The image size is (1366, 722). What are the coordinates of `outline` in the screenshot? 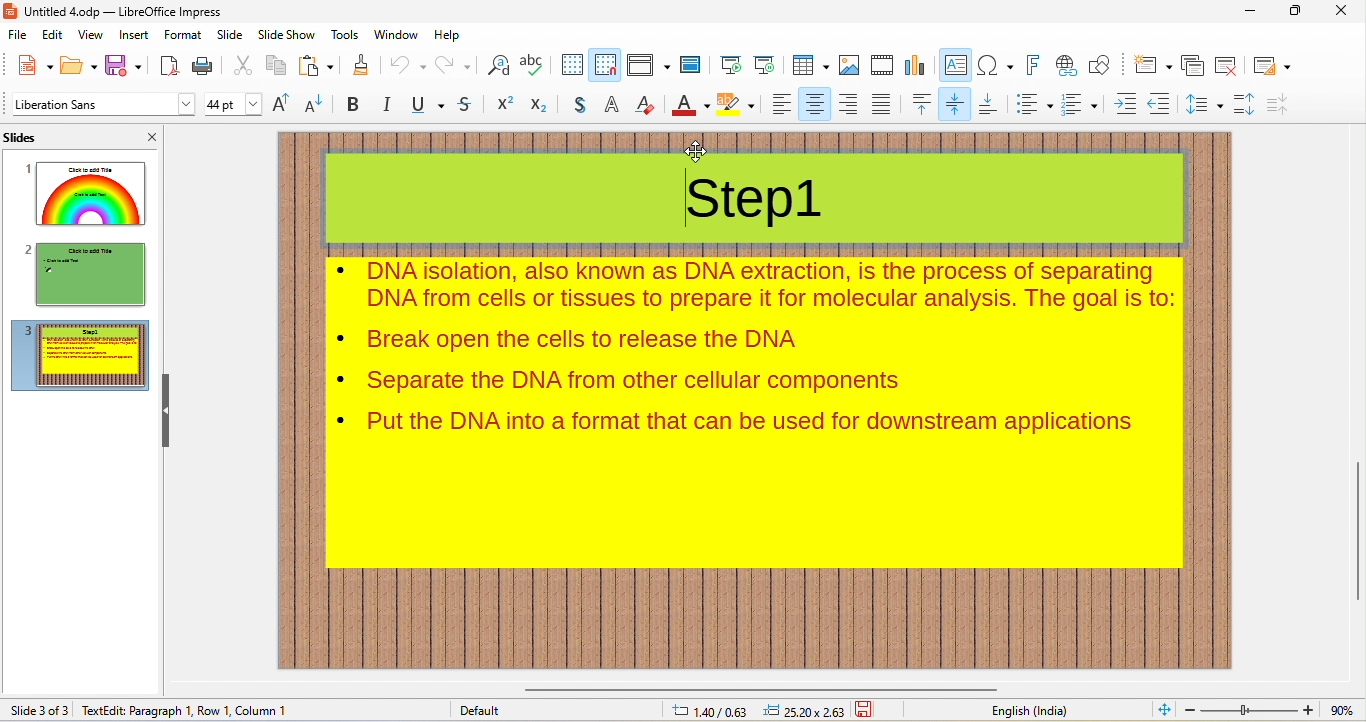 It's located at (613, 105).